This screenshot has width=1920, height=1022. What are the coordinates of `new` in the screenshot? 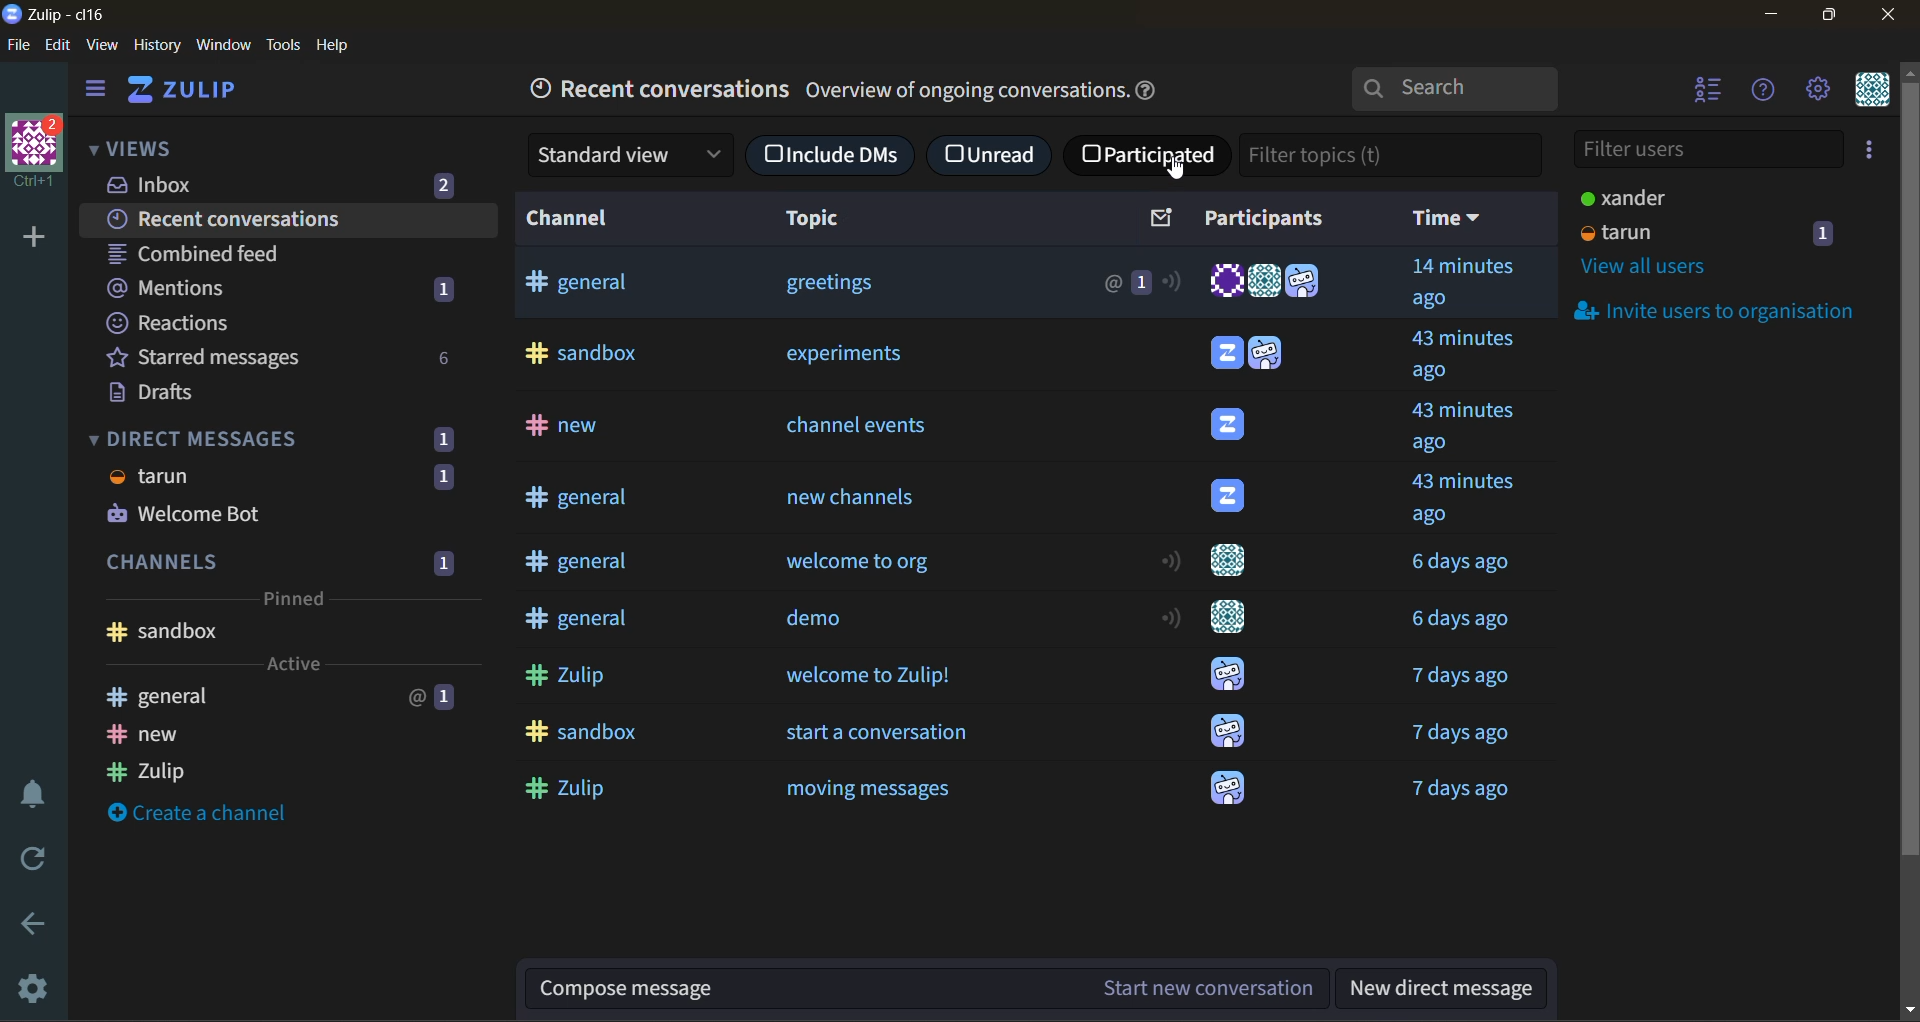 It's located at (274, 732).